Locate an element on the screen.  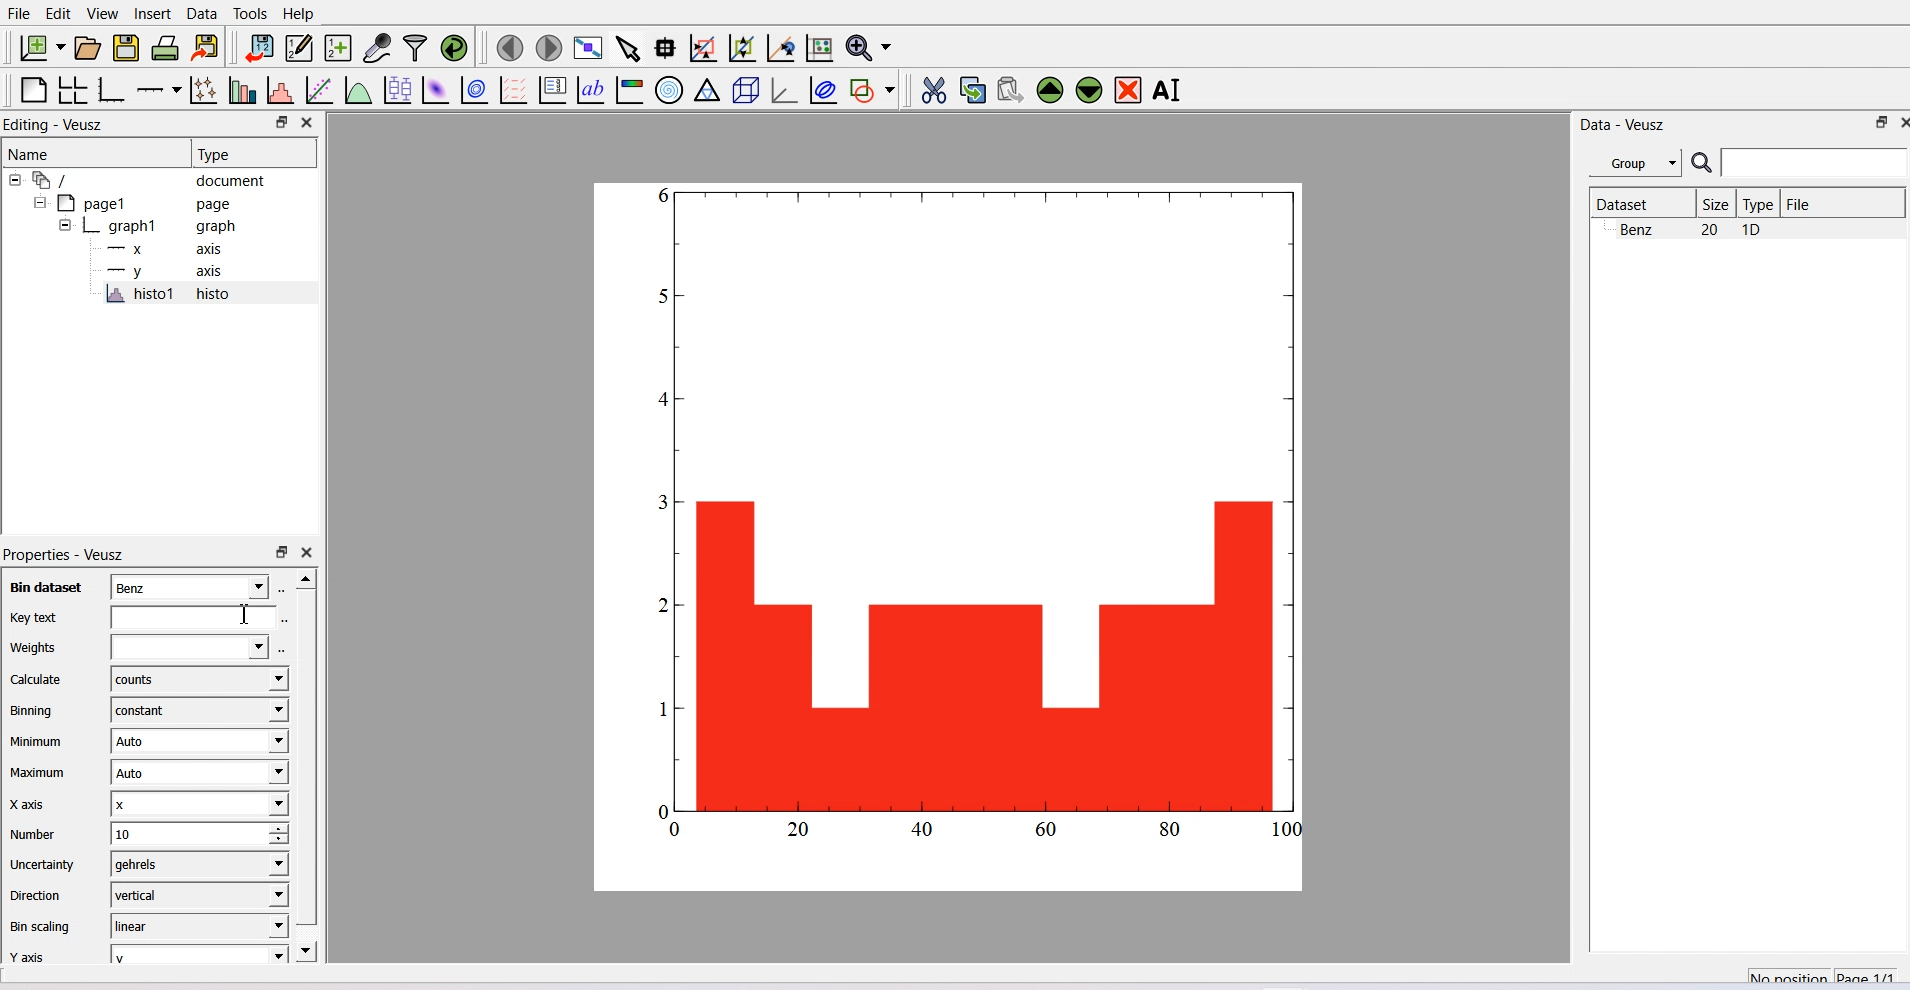
Maximum - Auto is located at coordinates (145, 771).